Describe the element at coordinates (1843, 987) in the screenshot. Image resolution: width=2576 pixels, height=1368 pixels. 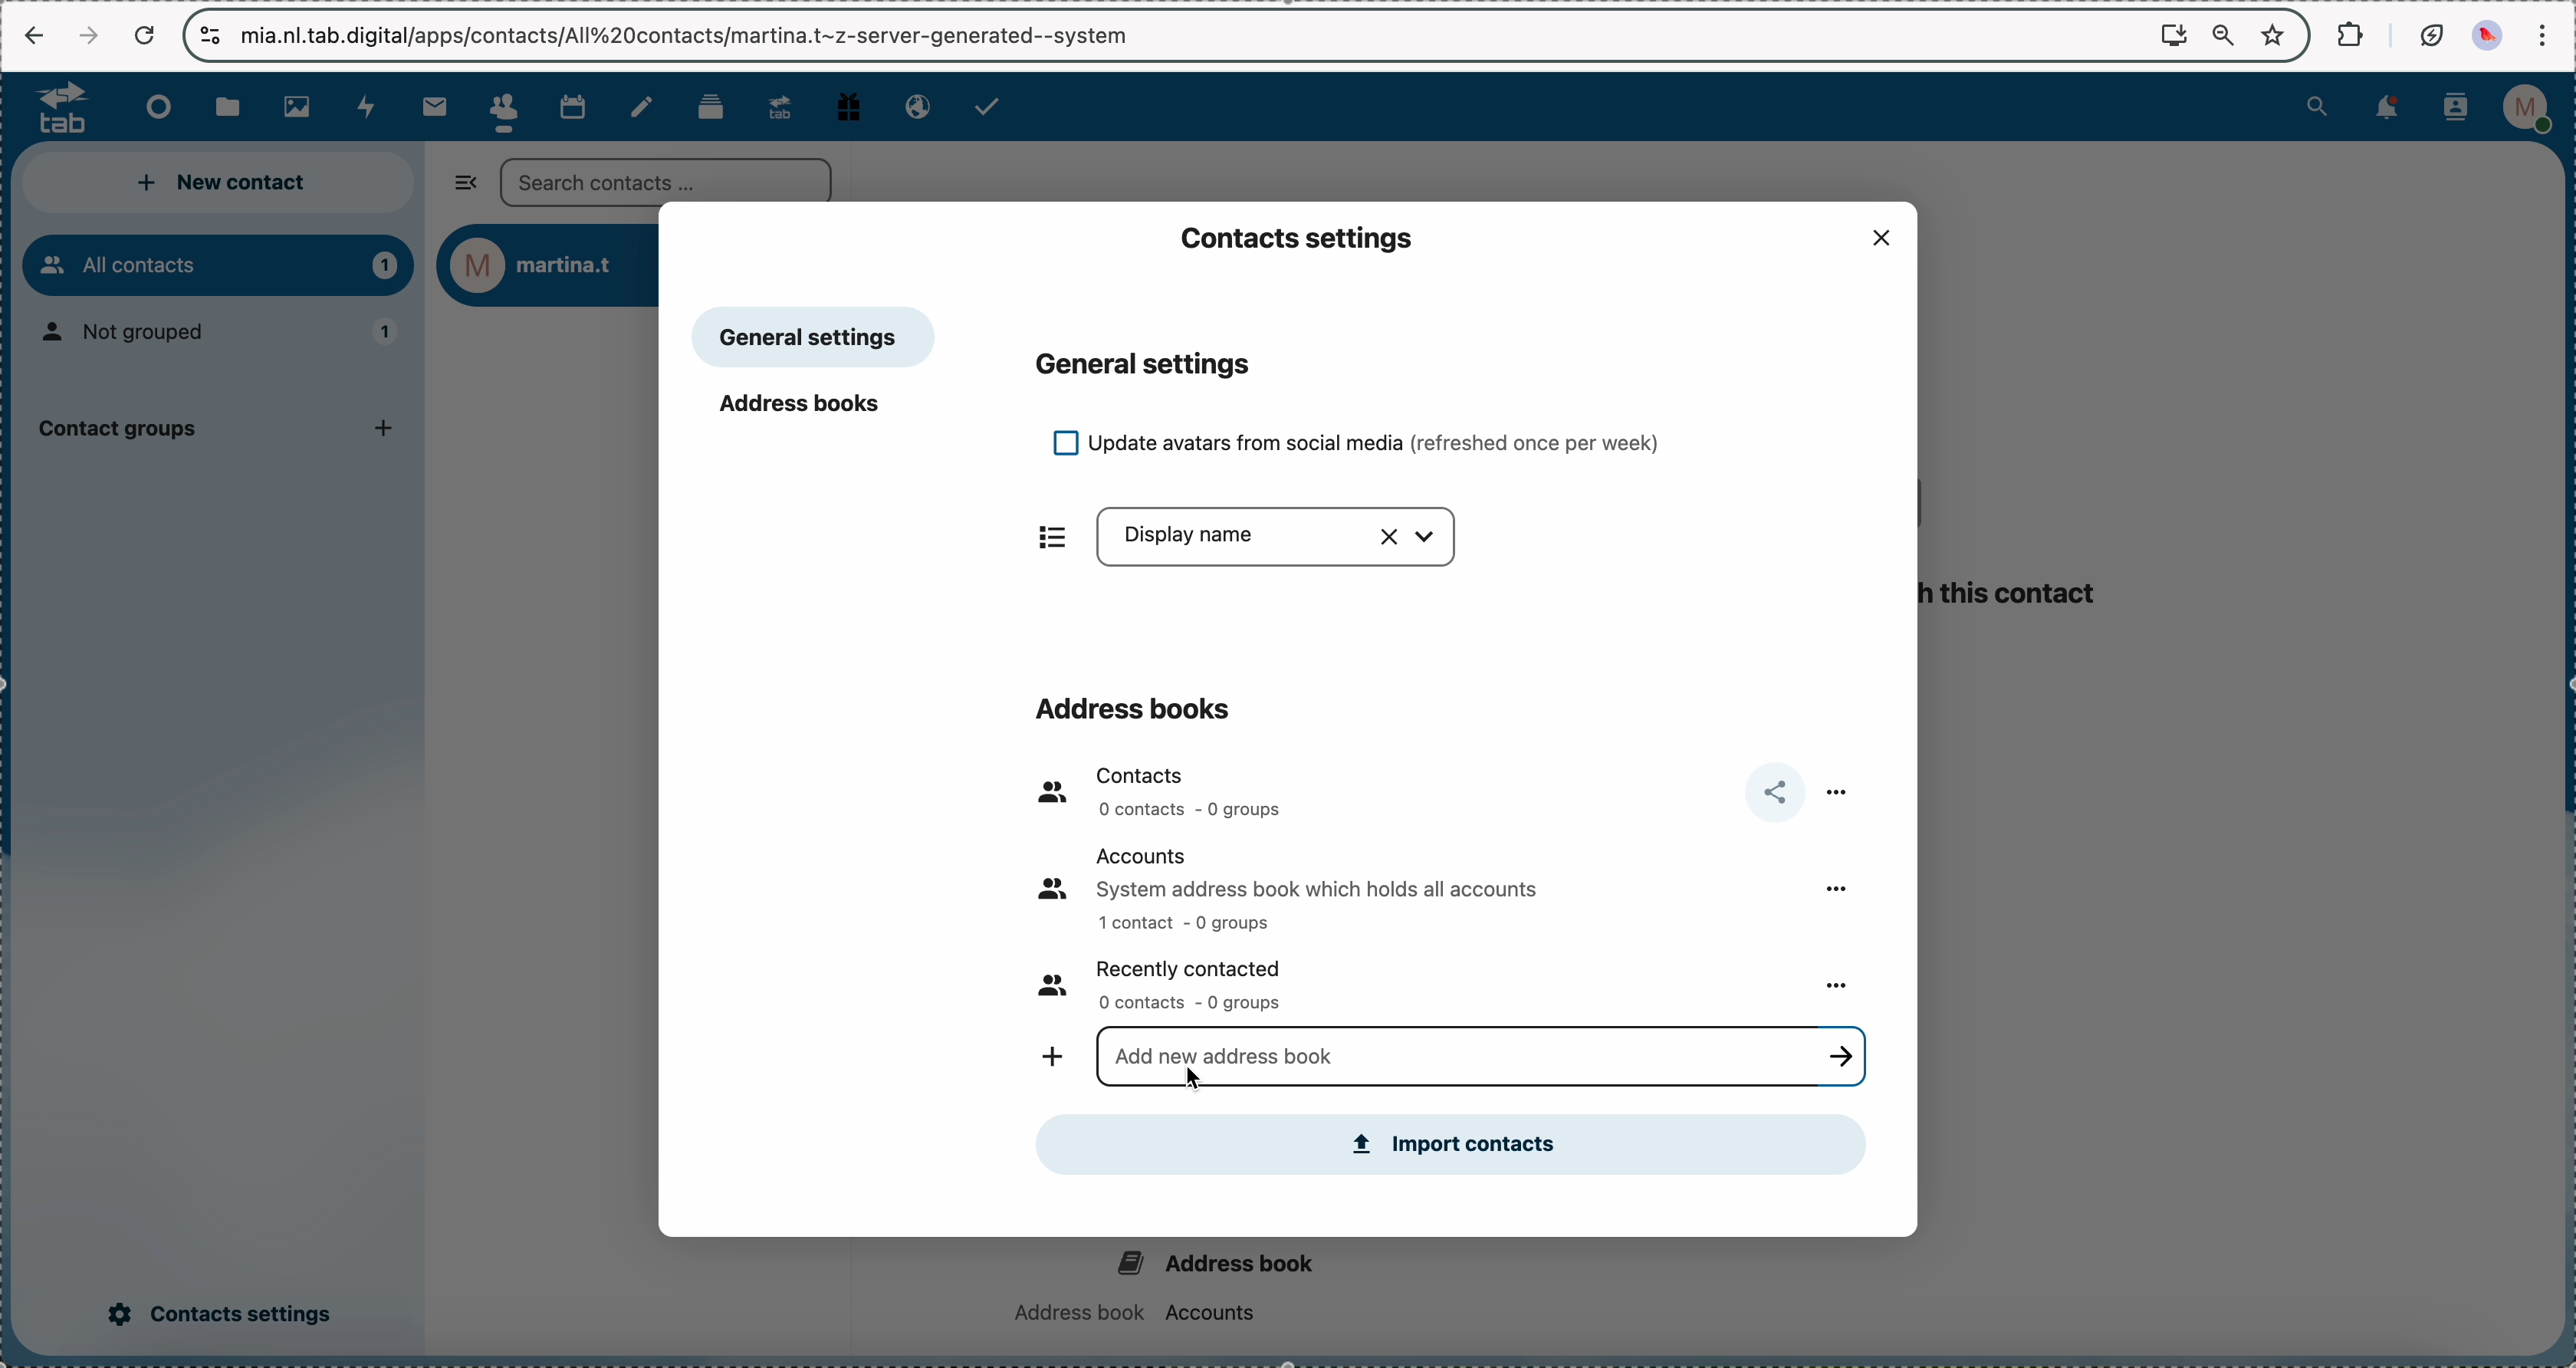
I see `more options` at that location.